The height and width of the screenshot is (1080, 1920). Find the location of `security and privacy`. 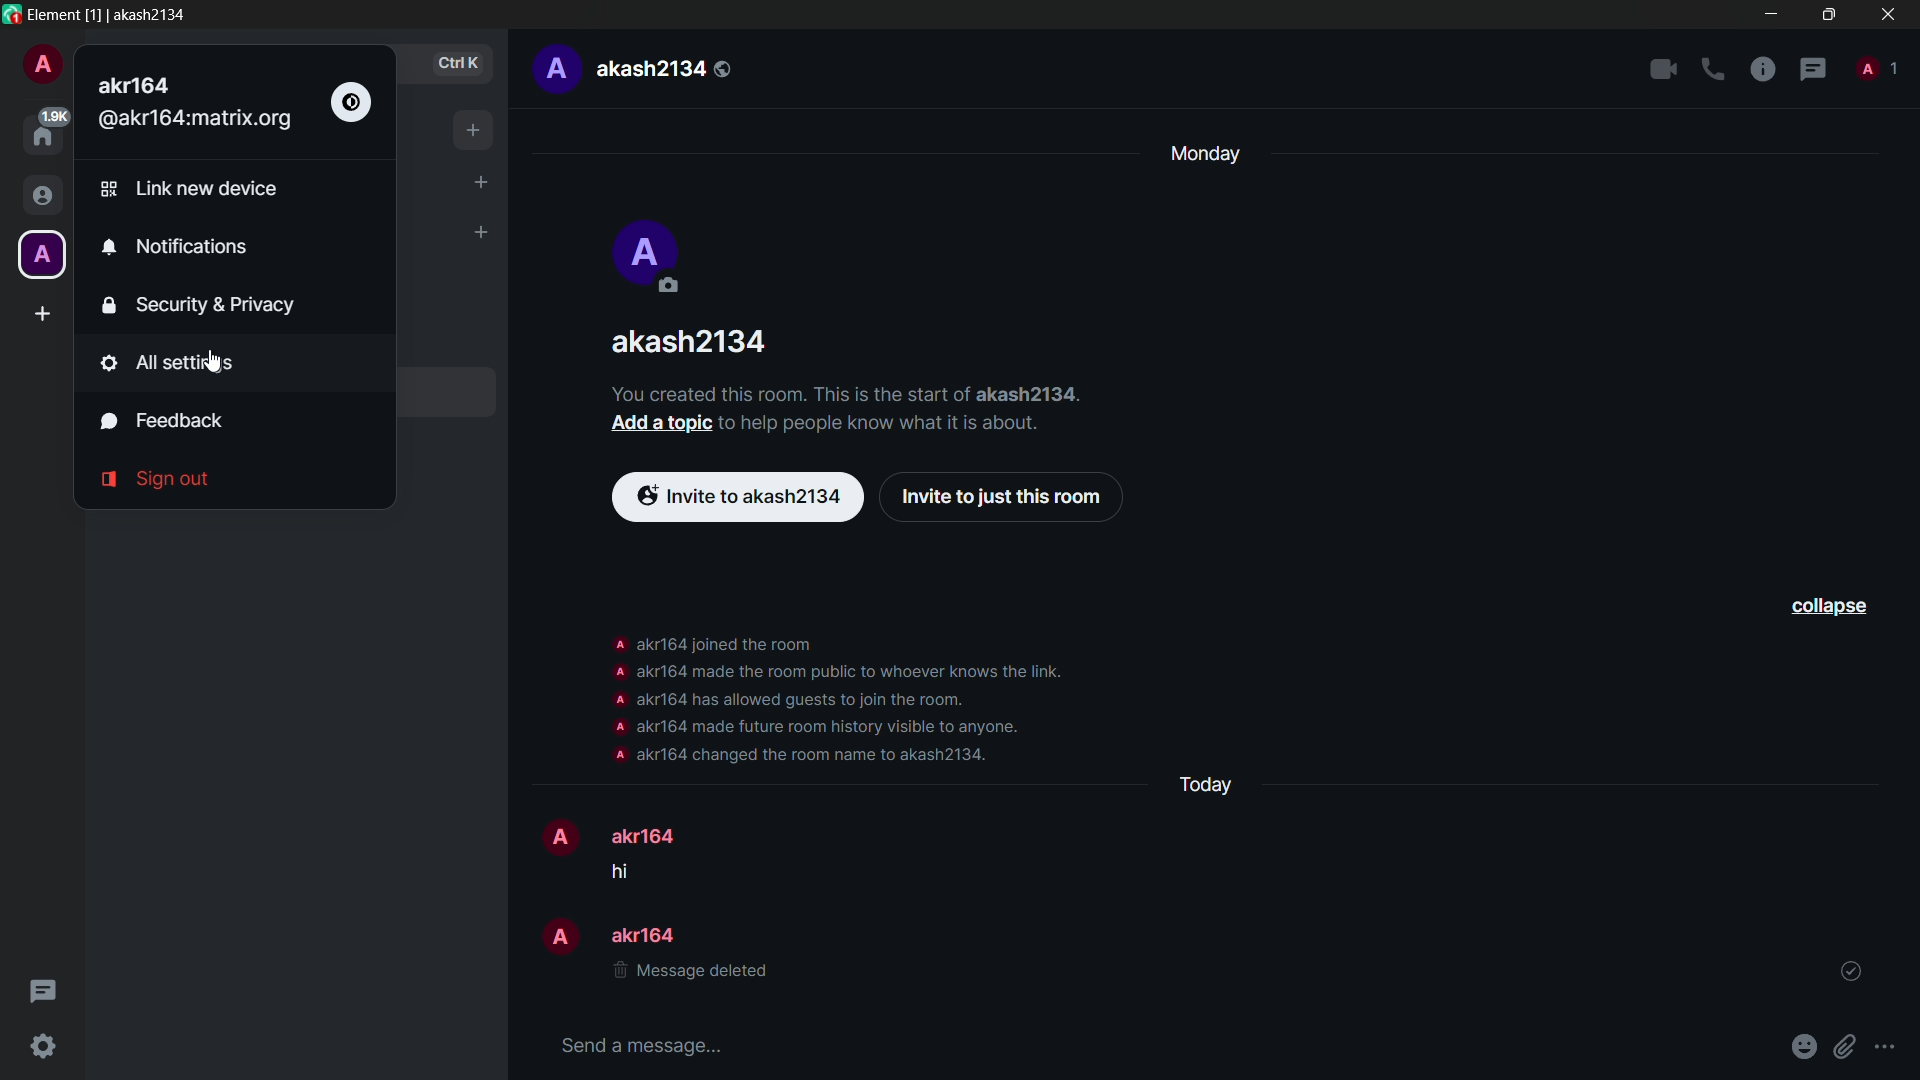

security and privacy is located at coordinates (200, 305).